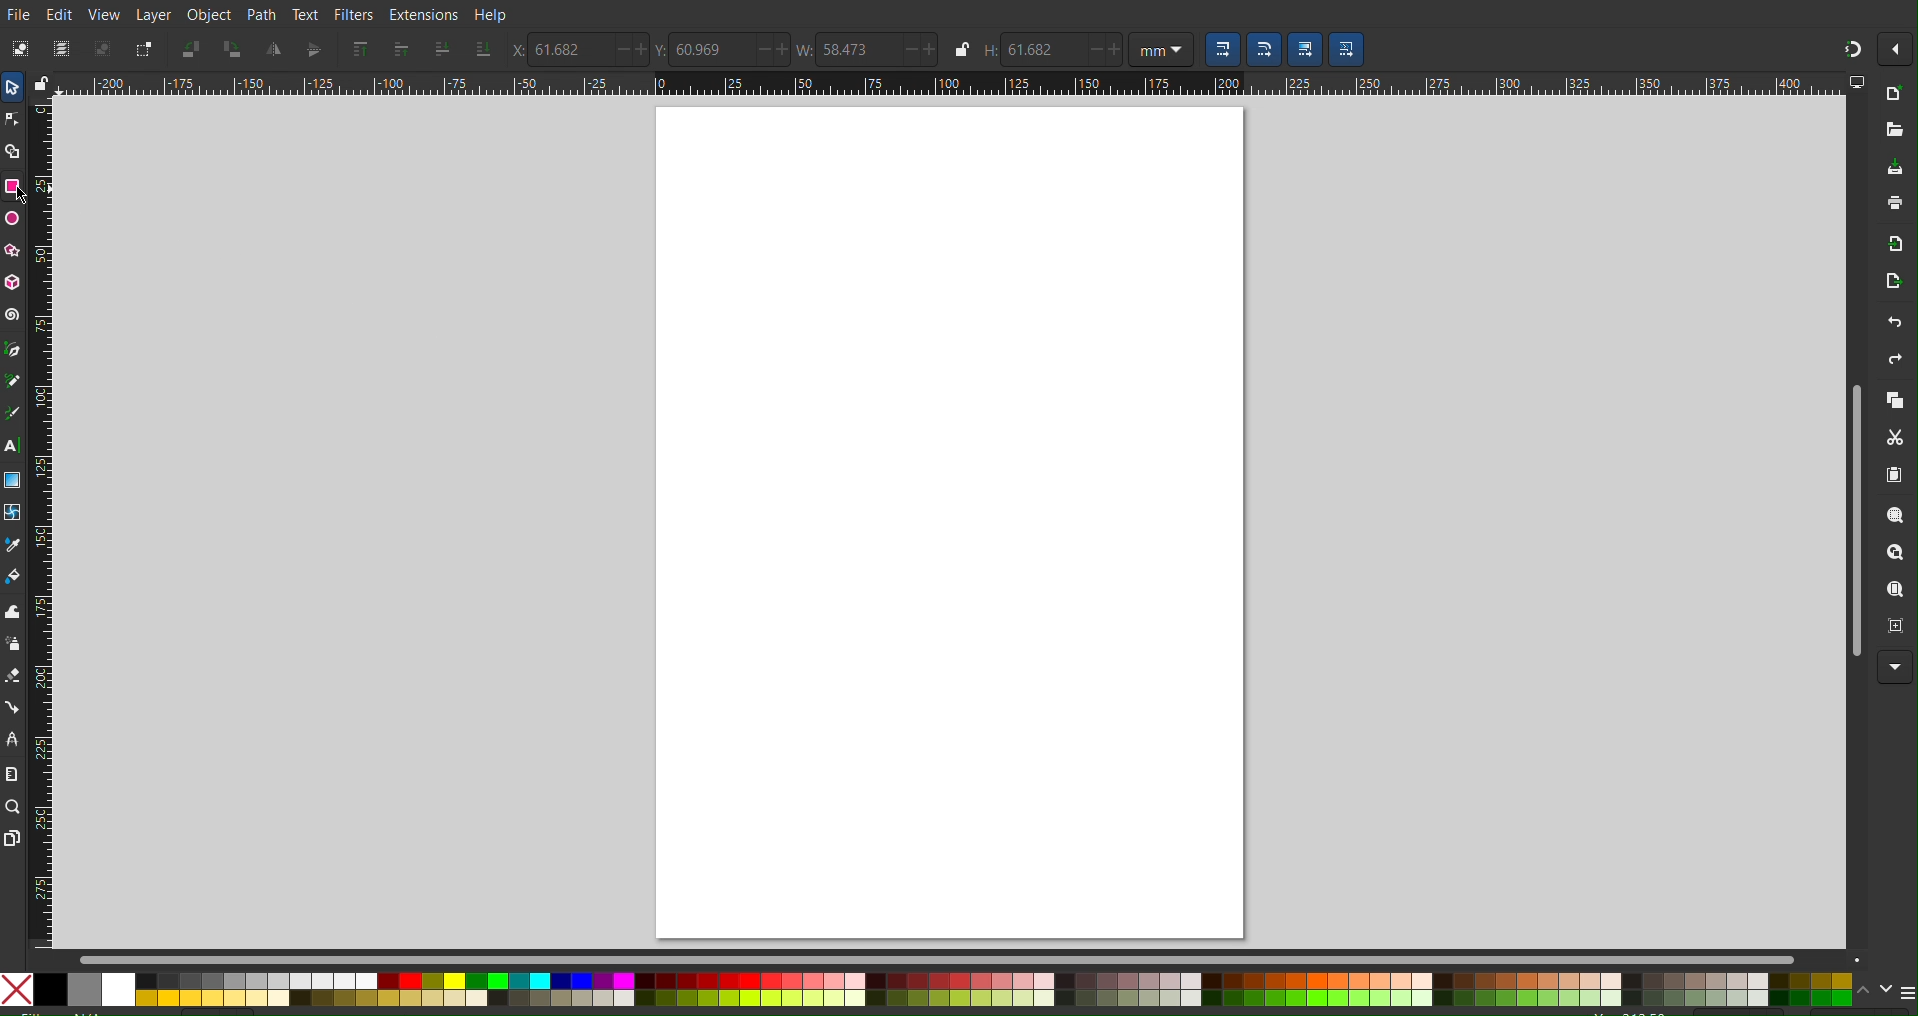 Image resolution: width=1918 pixels, height=1016 pixels. Describe the element at coordinates (209, 14) in the screenshot. I see `Object` at that location.